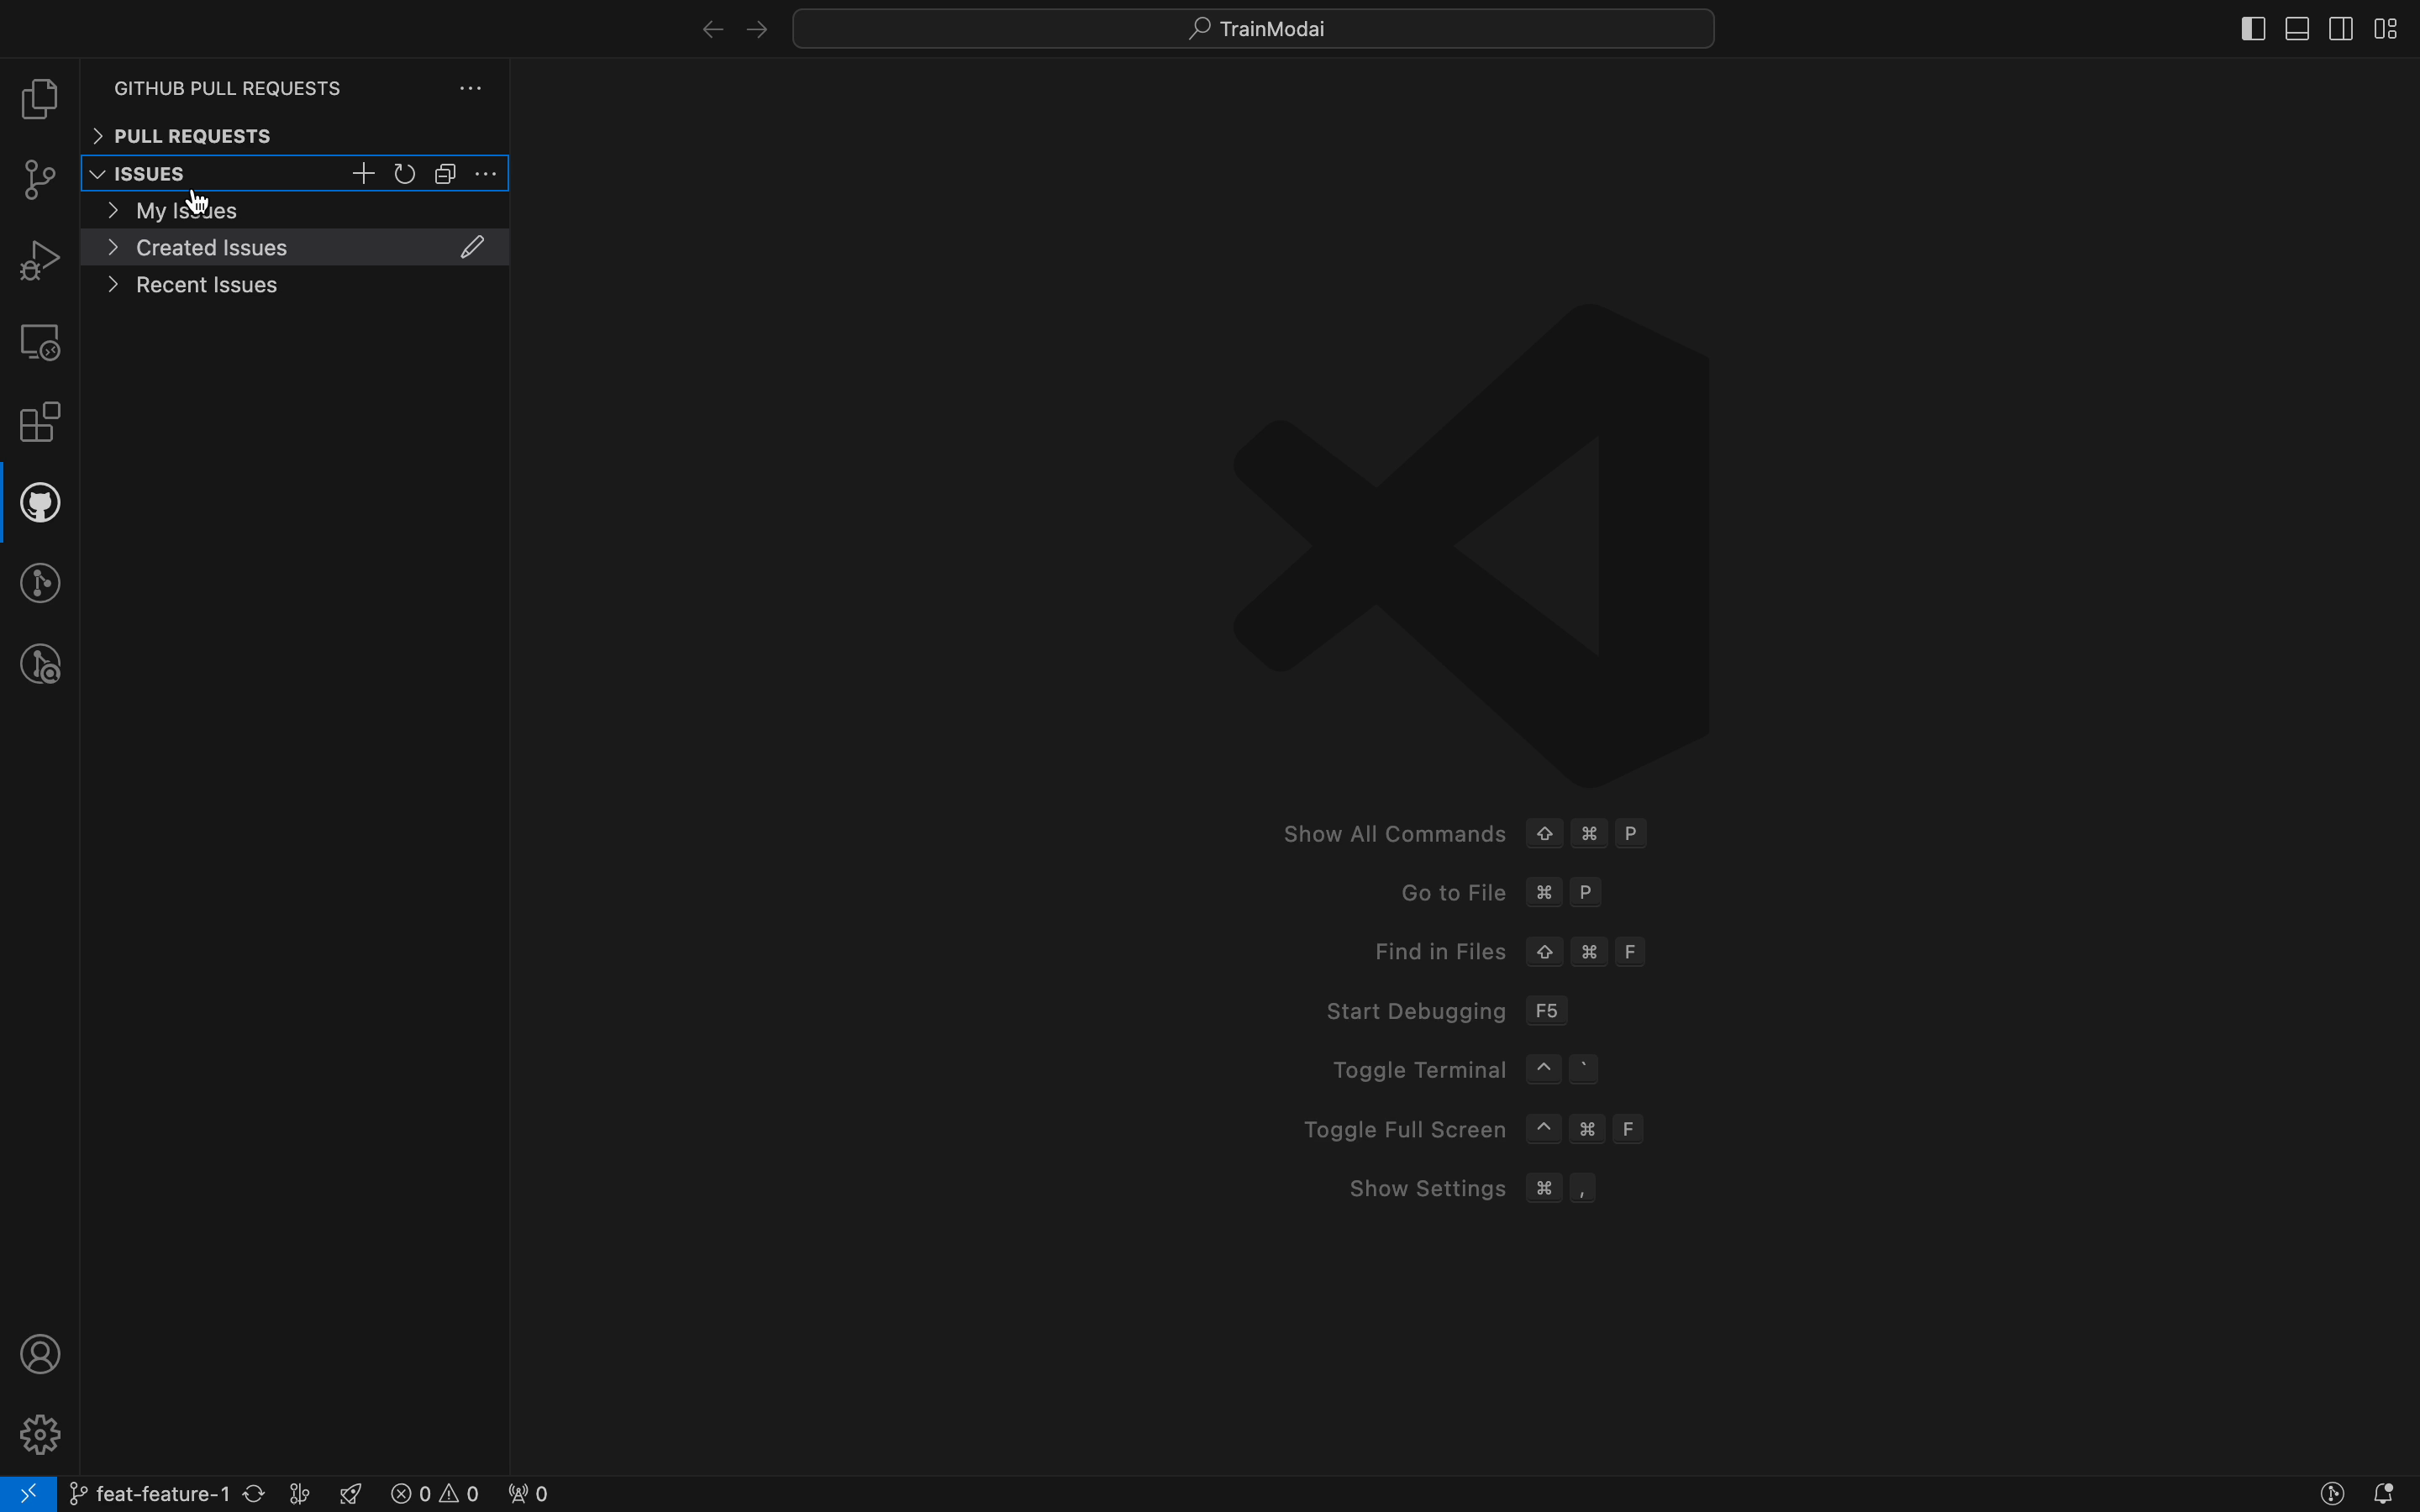 The height and width of the screenshot is (1512, 2420). Describe the element at coordinates (295, 285) in the screenshot. I see `recent issues` at that location.